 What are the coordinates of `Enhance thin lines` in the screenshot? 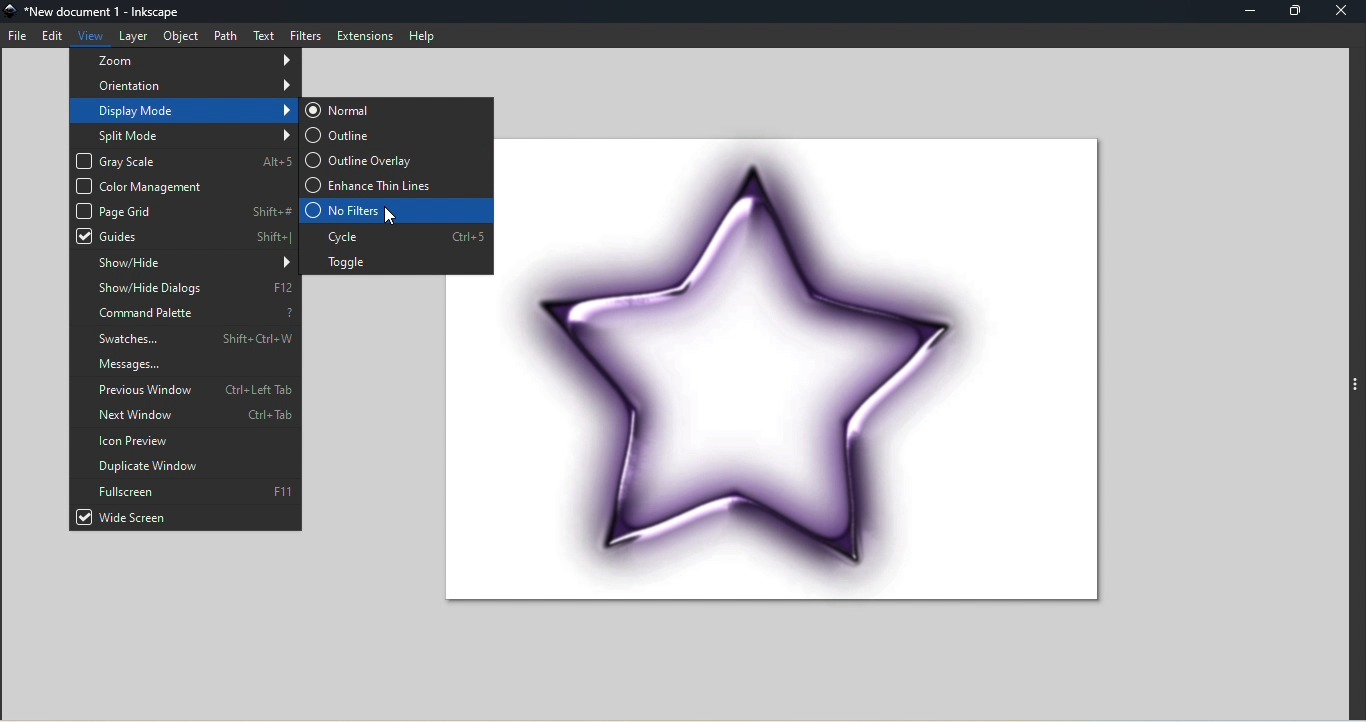 It's located at (398, 185).